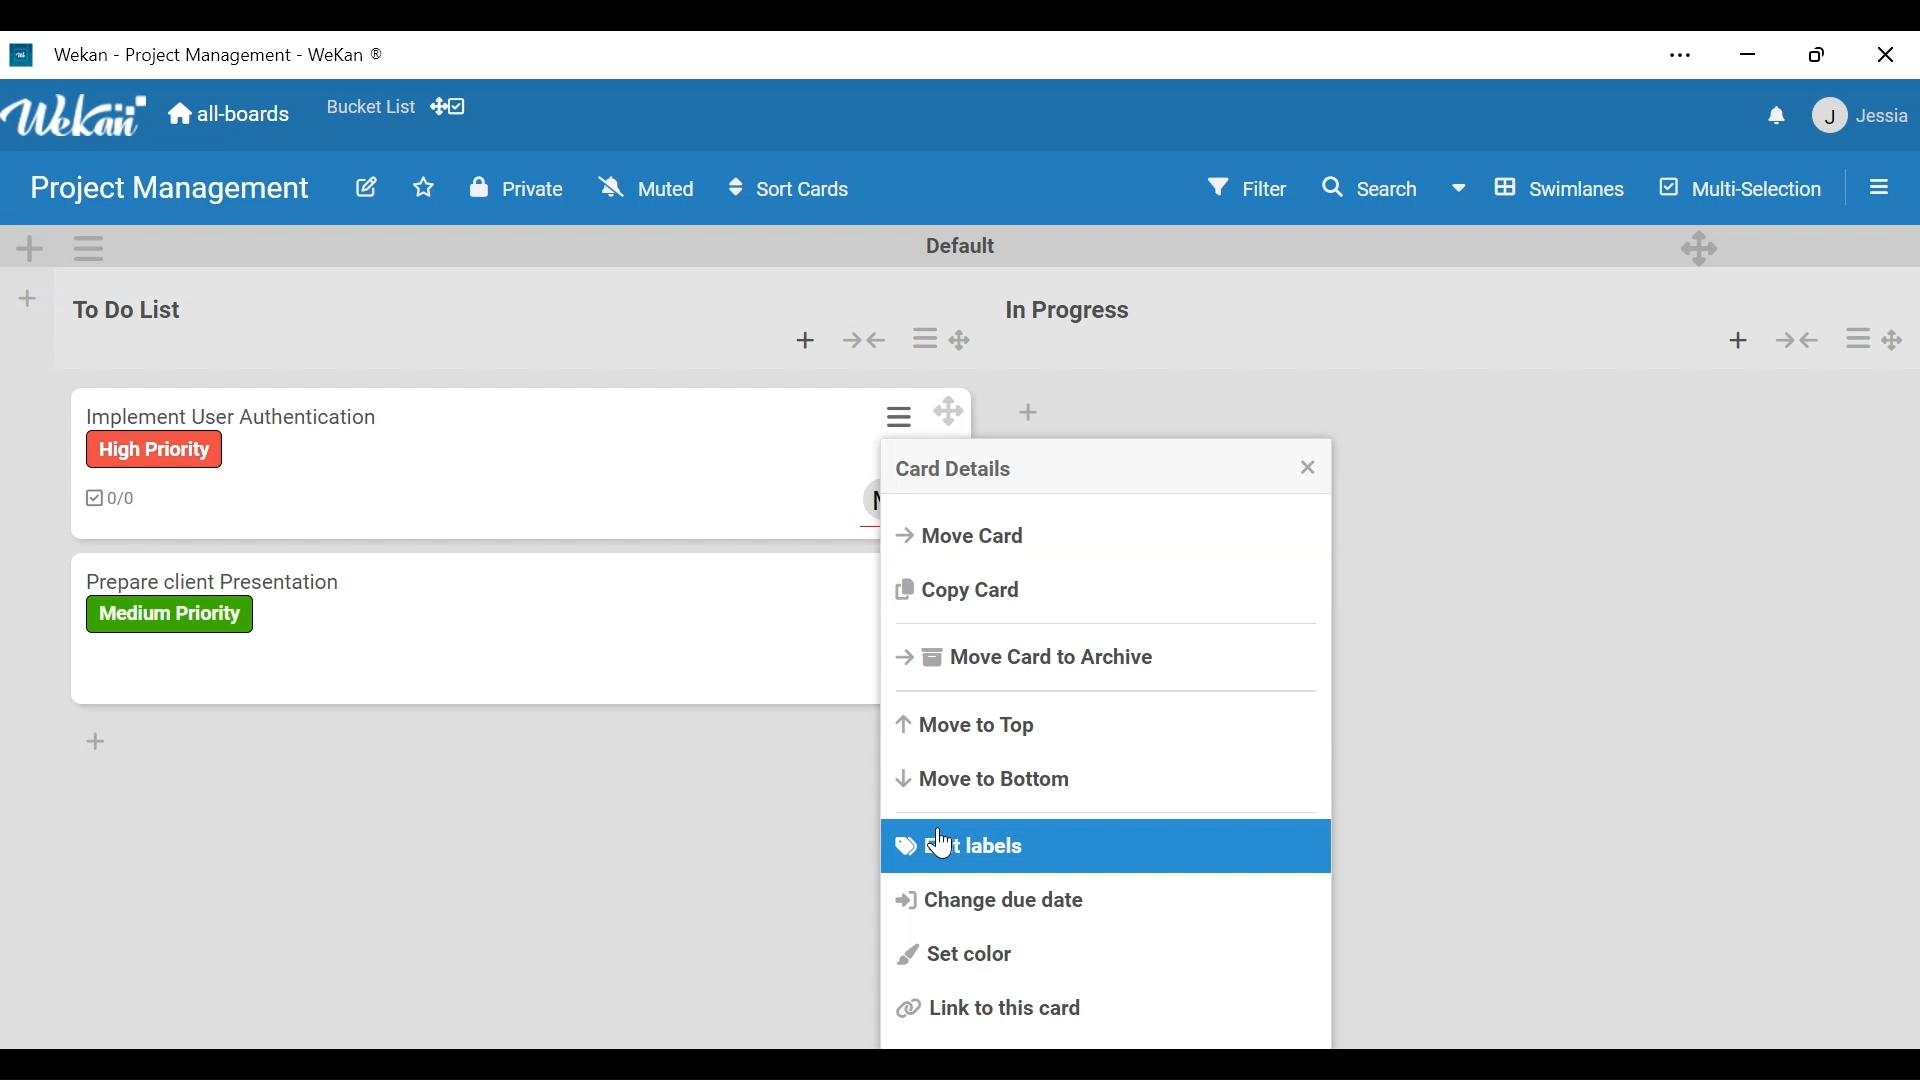 The width and height of the screenshot is (1920, 1080). What do you see at coordinates (1101, 589) in the screenshot?
I see `Copy Card` at bounding box center [1101, 589].